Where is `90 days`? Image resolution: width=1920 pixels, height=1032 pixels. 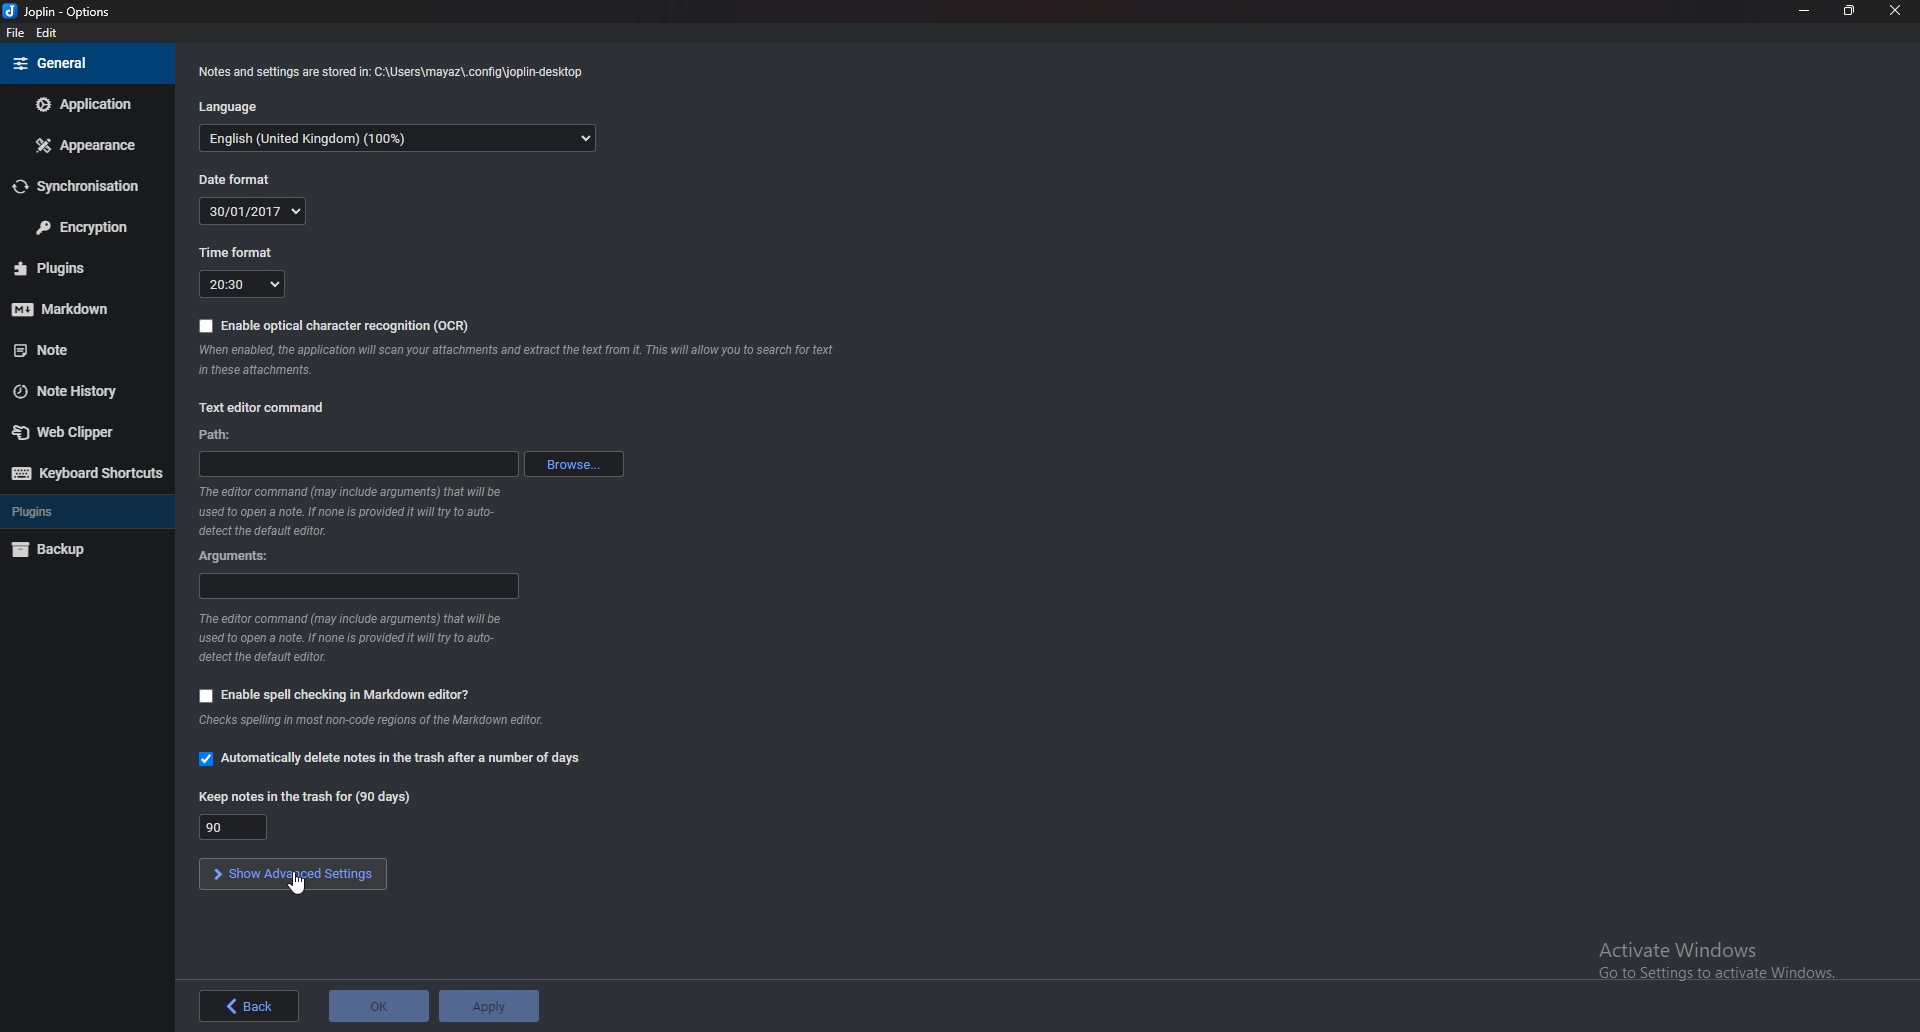 90 days is located at coordinates (234, 827).